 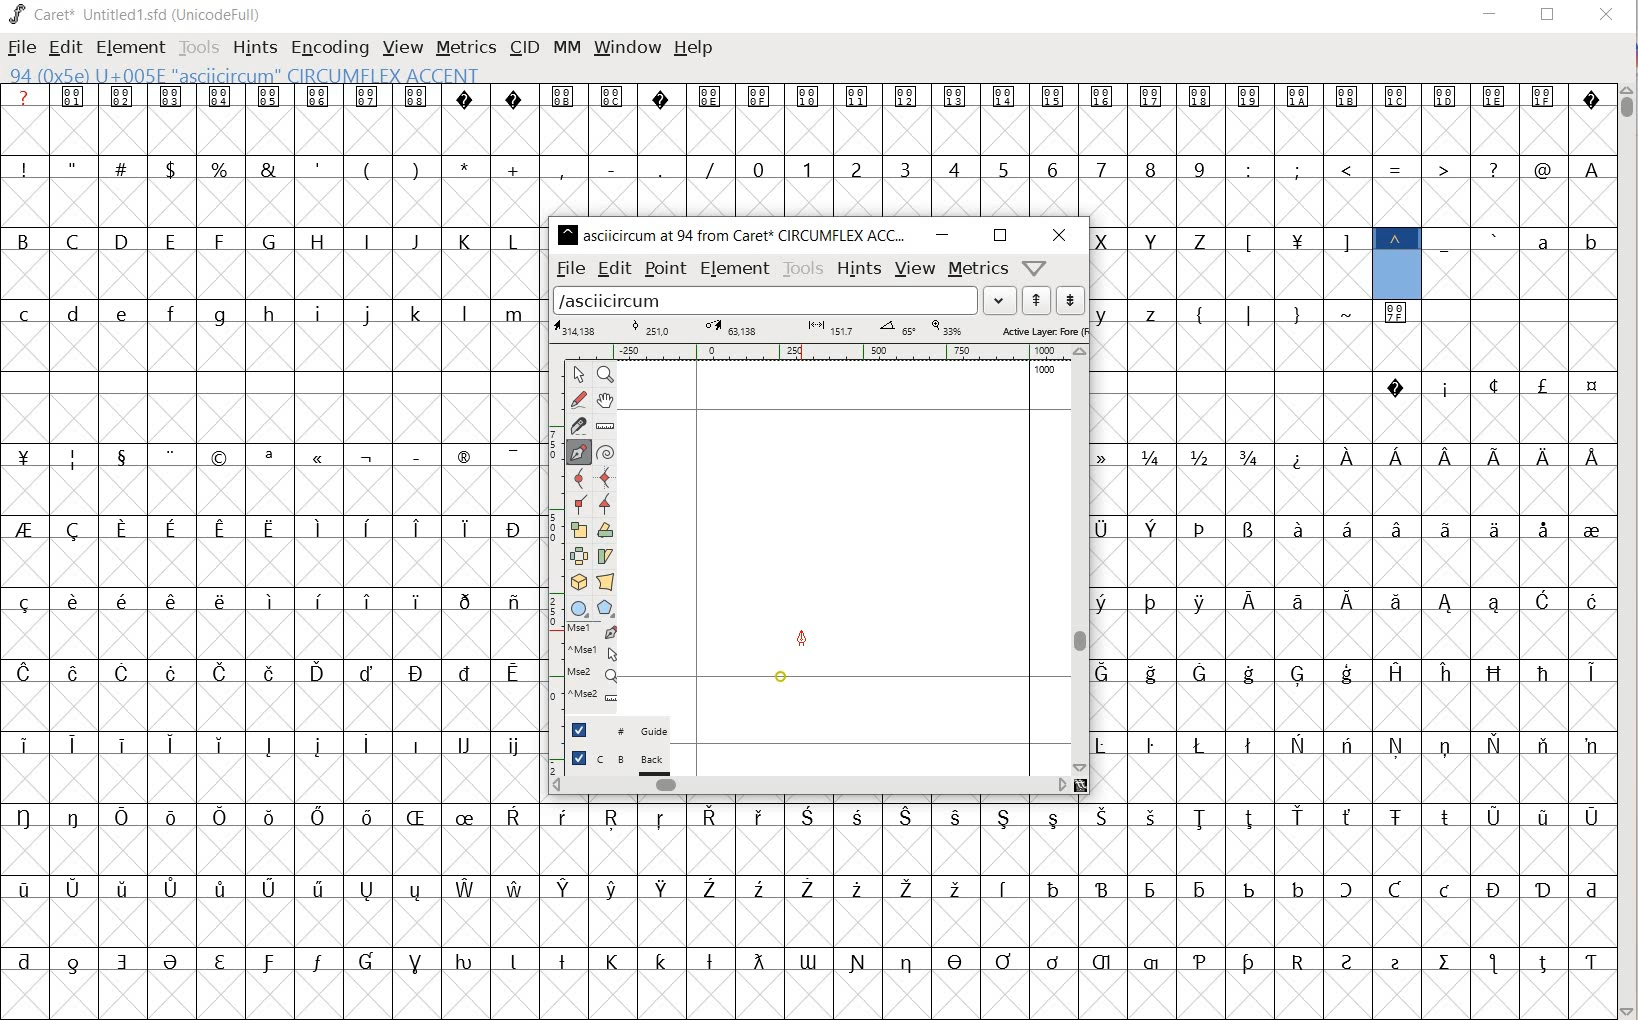 I want to click on METRICS, so click(x=466, y=48).